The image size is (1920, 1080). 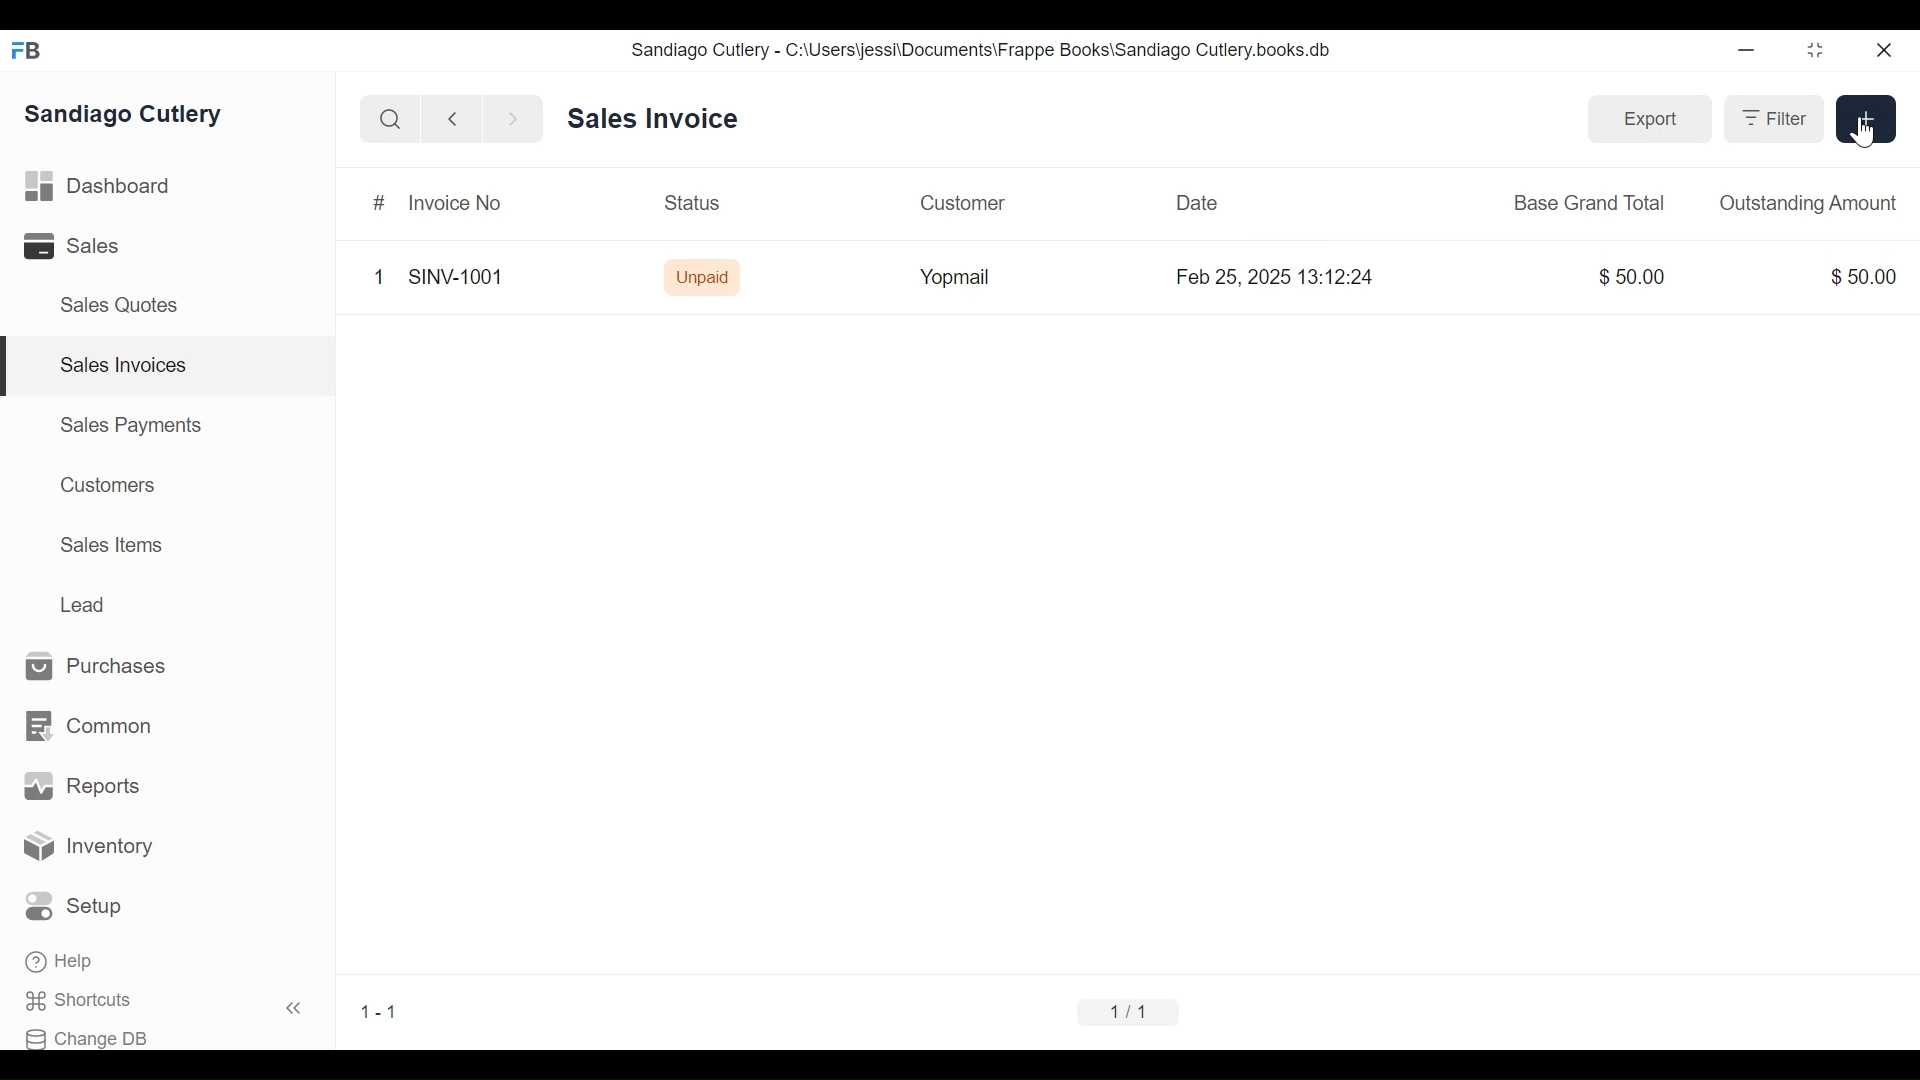 What do you see at coordinates (957, 279) in the screenshot?
I see `‘Yopmail` at bounding box center [957, 279].